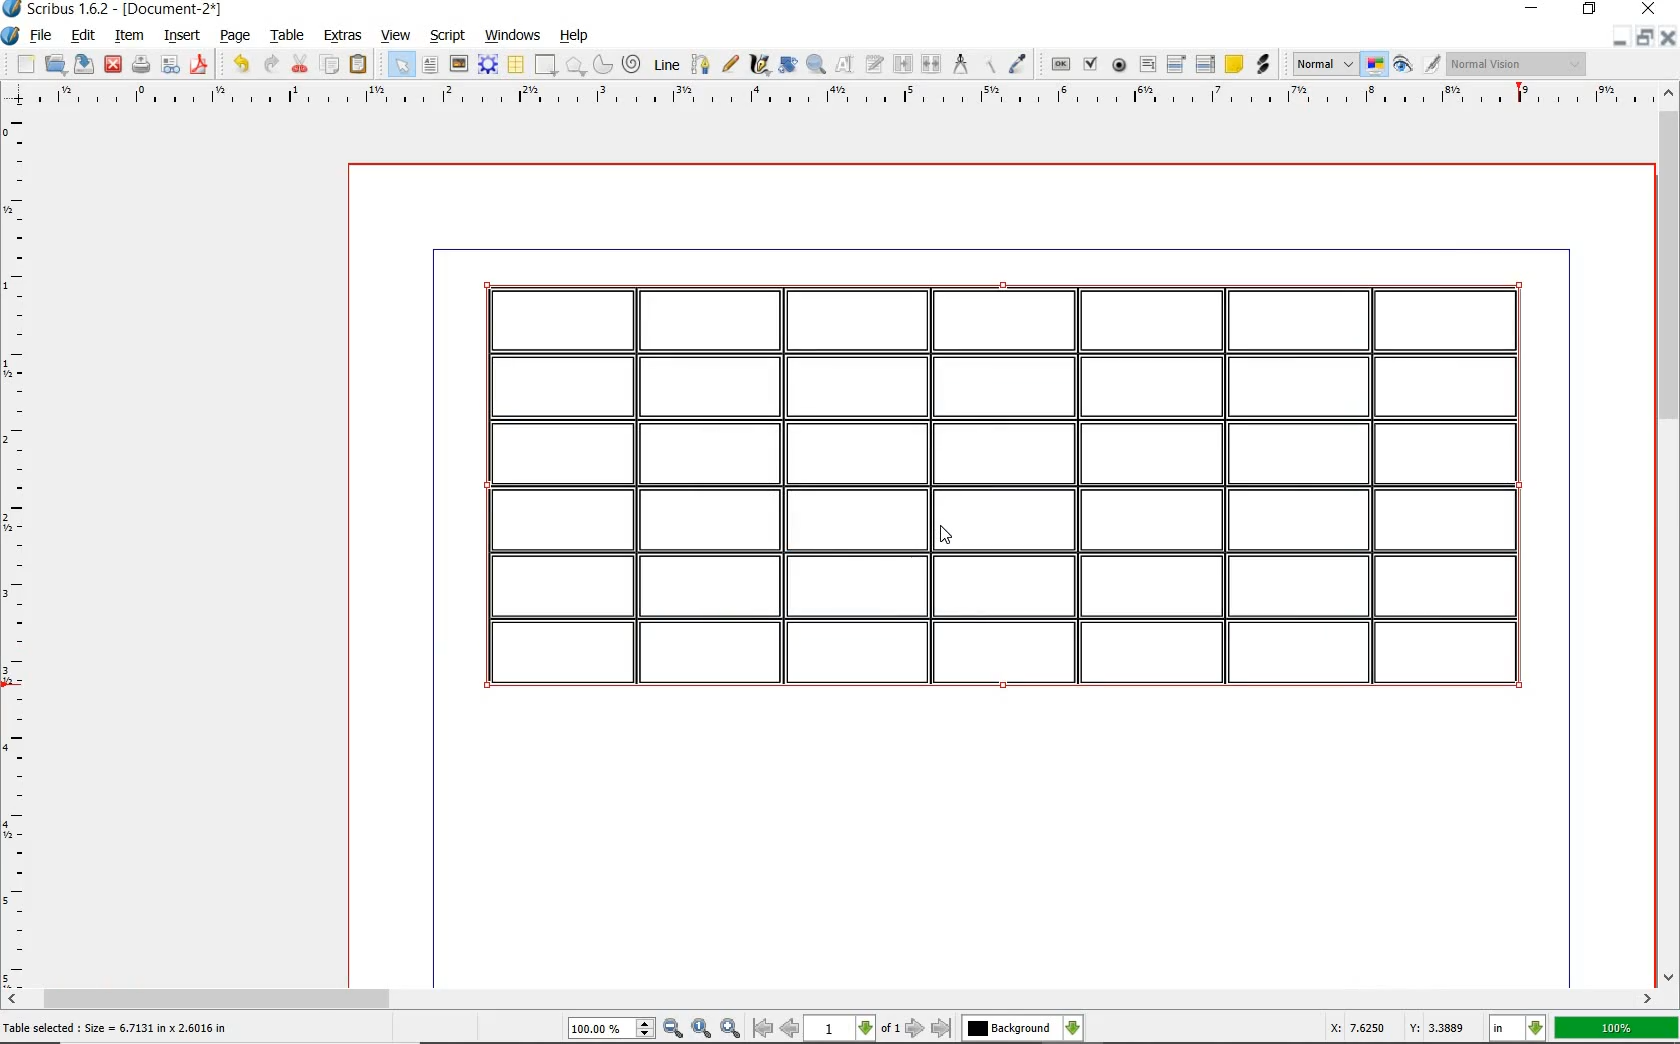  I want to click on calligraphic line, so click(758, 66).